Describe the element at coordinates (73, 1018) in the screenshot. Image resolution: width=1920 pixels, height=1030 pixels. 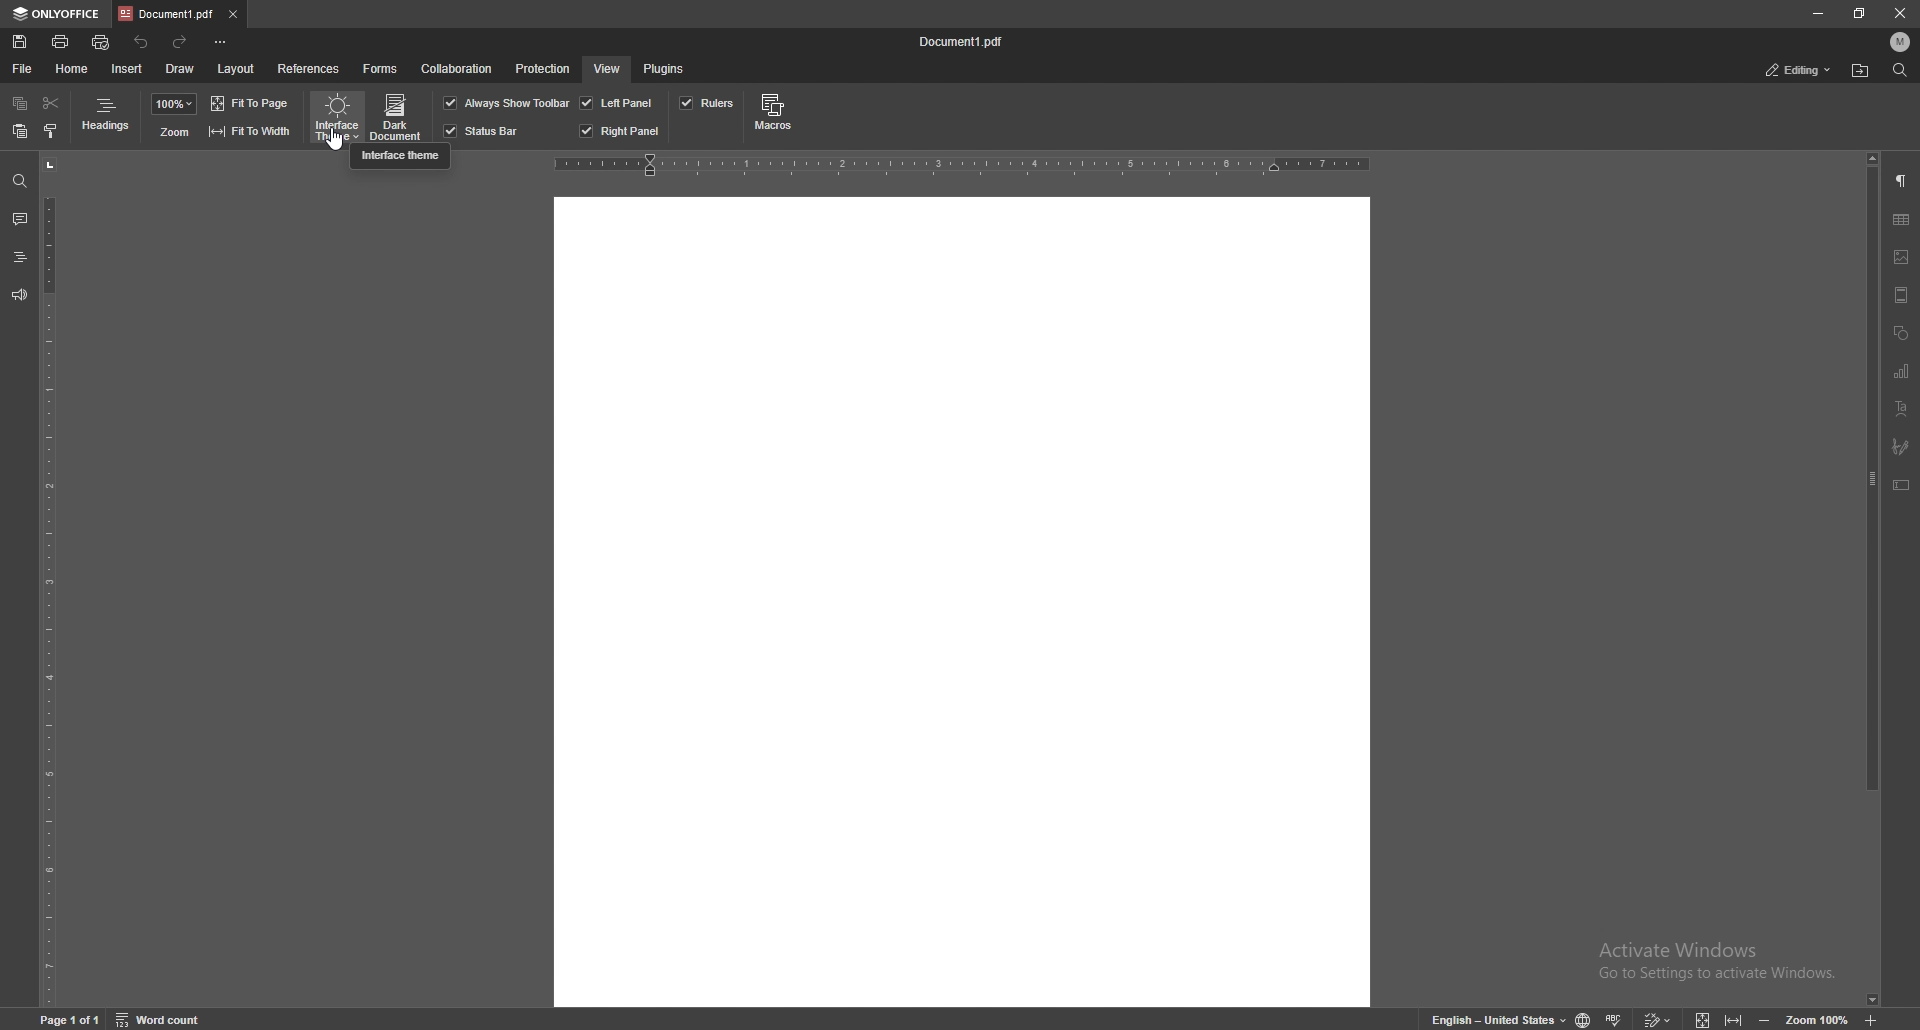
I see `page` at that location.